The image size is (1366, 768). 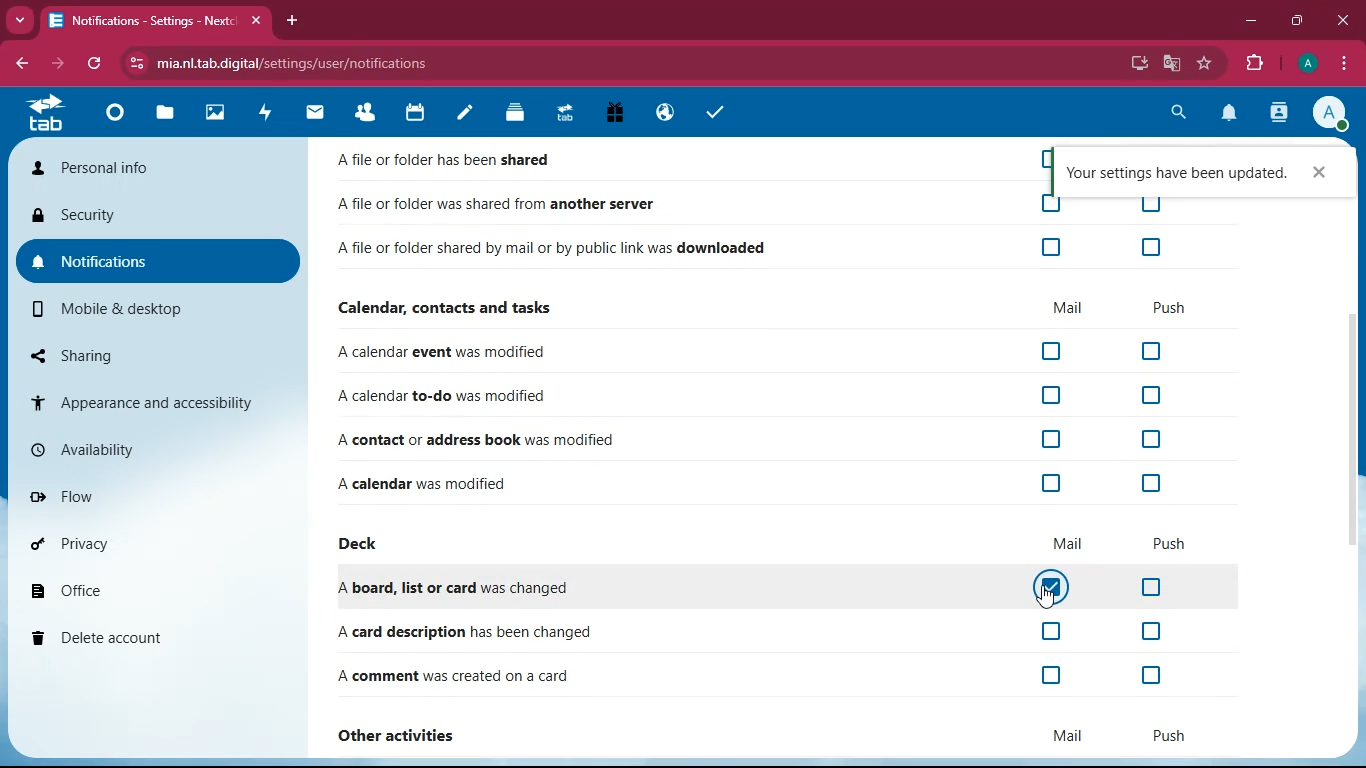 I want to click on flow, so click(x=152, y=494).